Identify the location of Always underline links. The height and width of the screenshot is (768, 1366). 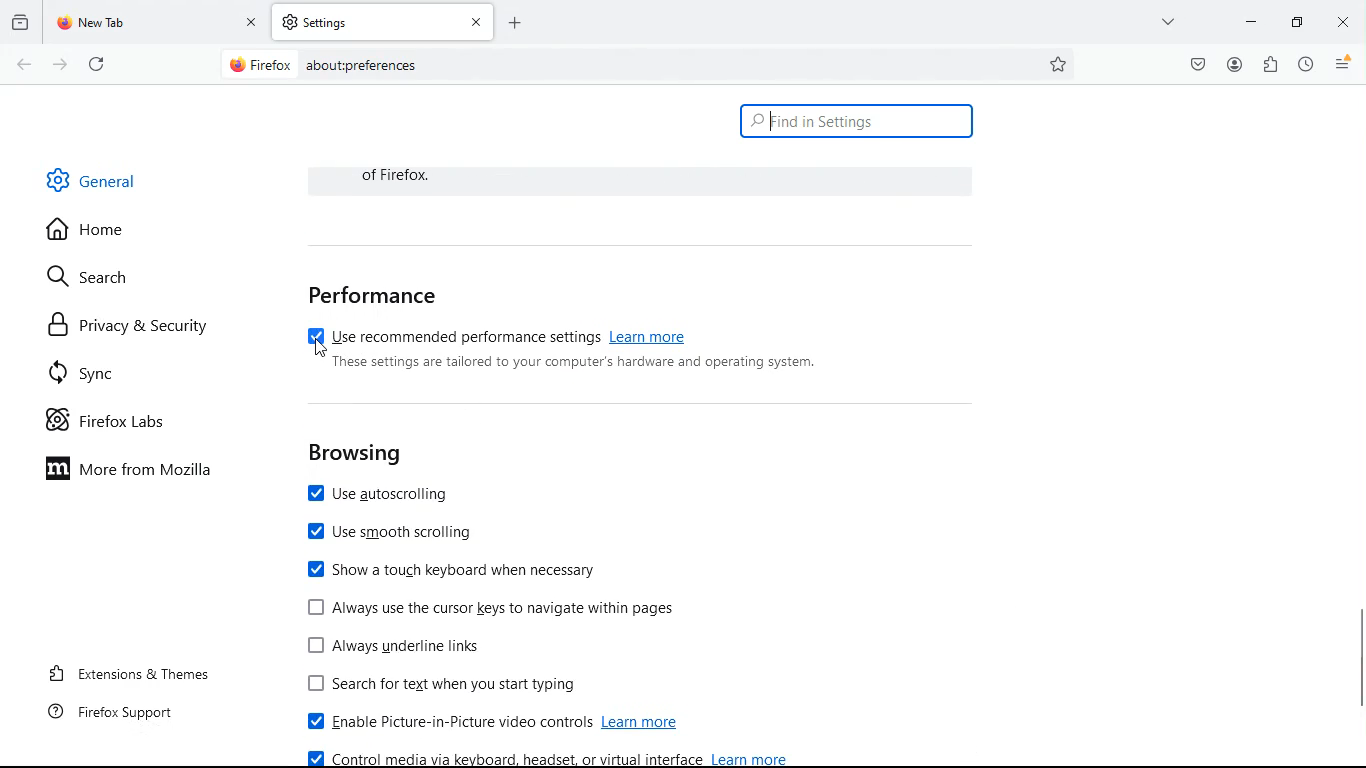
(398, 644).